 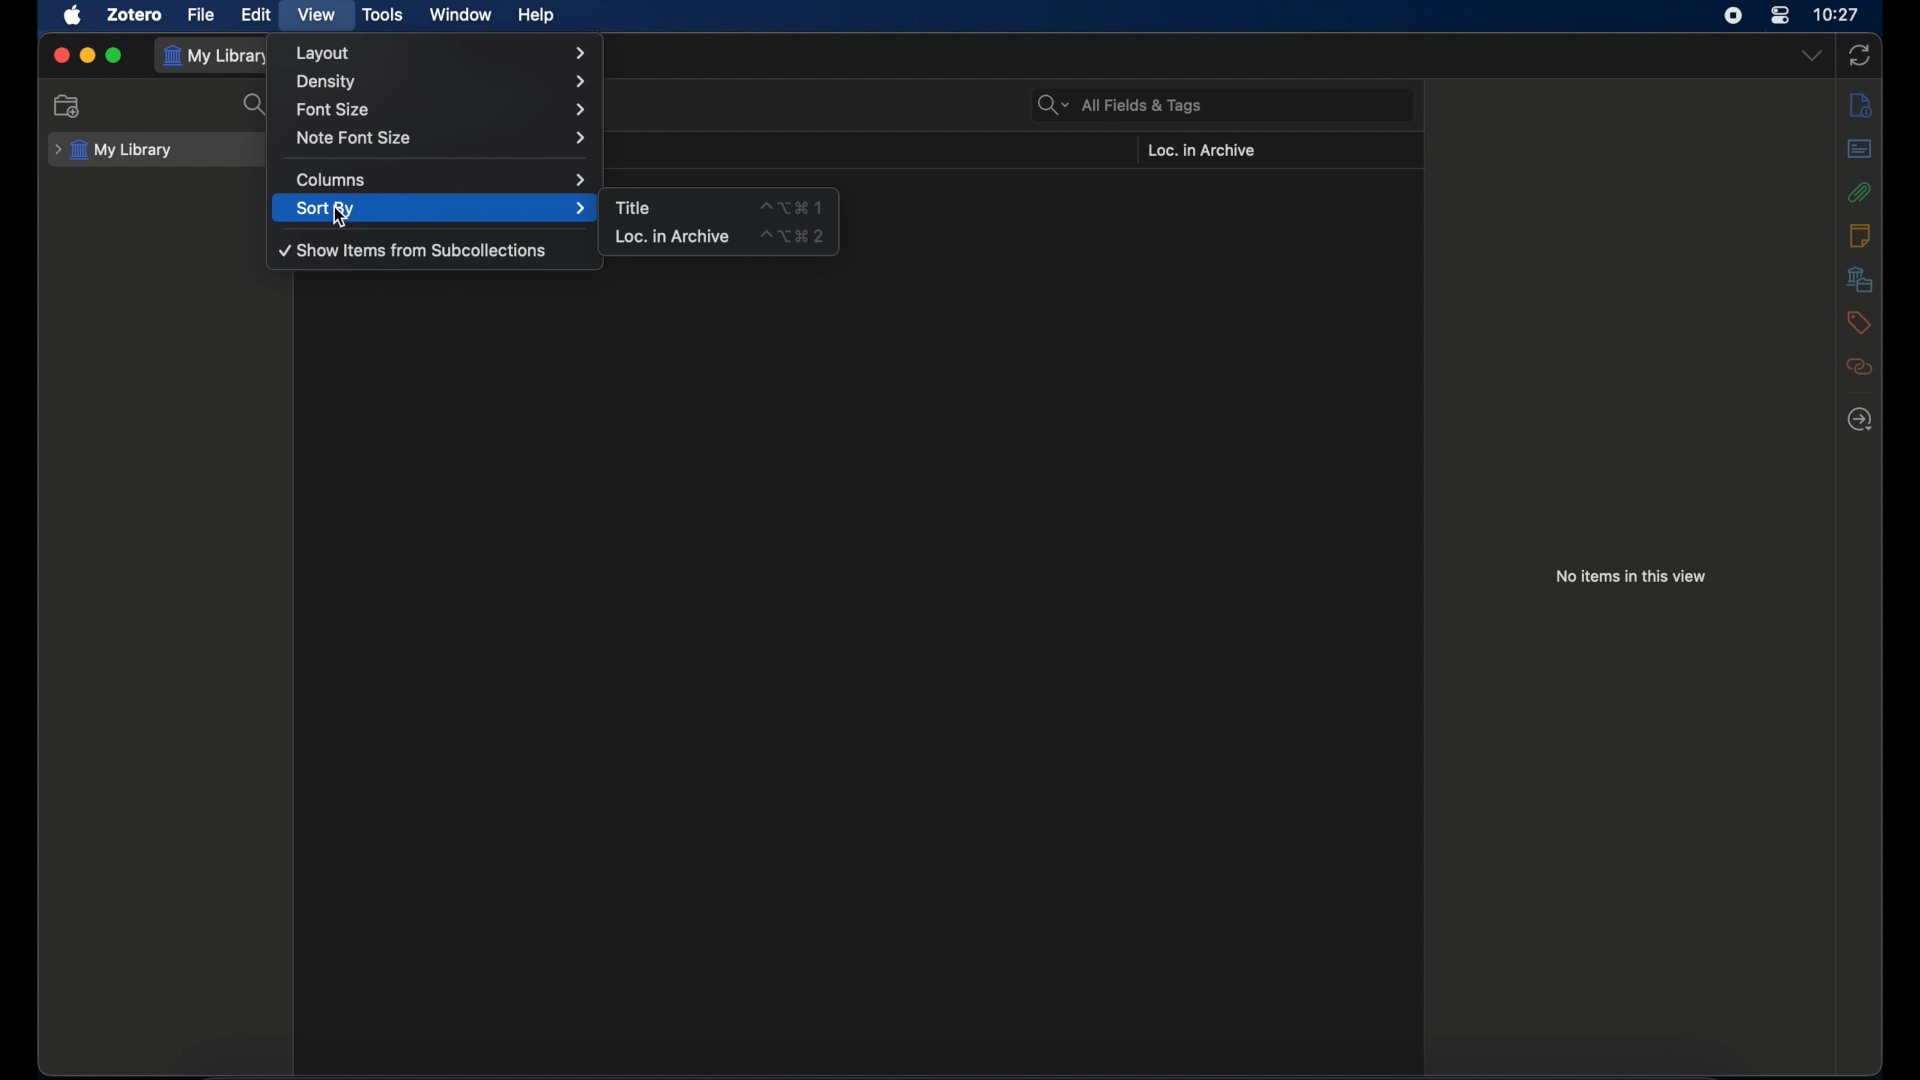 What do you see at coordinates (218, 57) in the screenshot?
I see `my library` at bounding box center [218, 57].